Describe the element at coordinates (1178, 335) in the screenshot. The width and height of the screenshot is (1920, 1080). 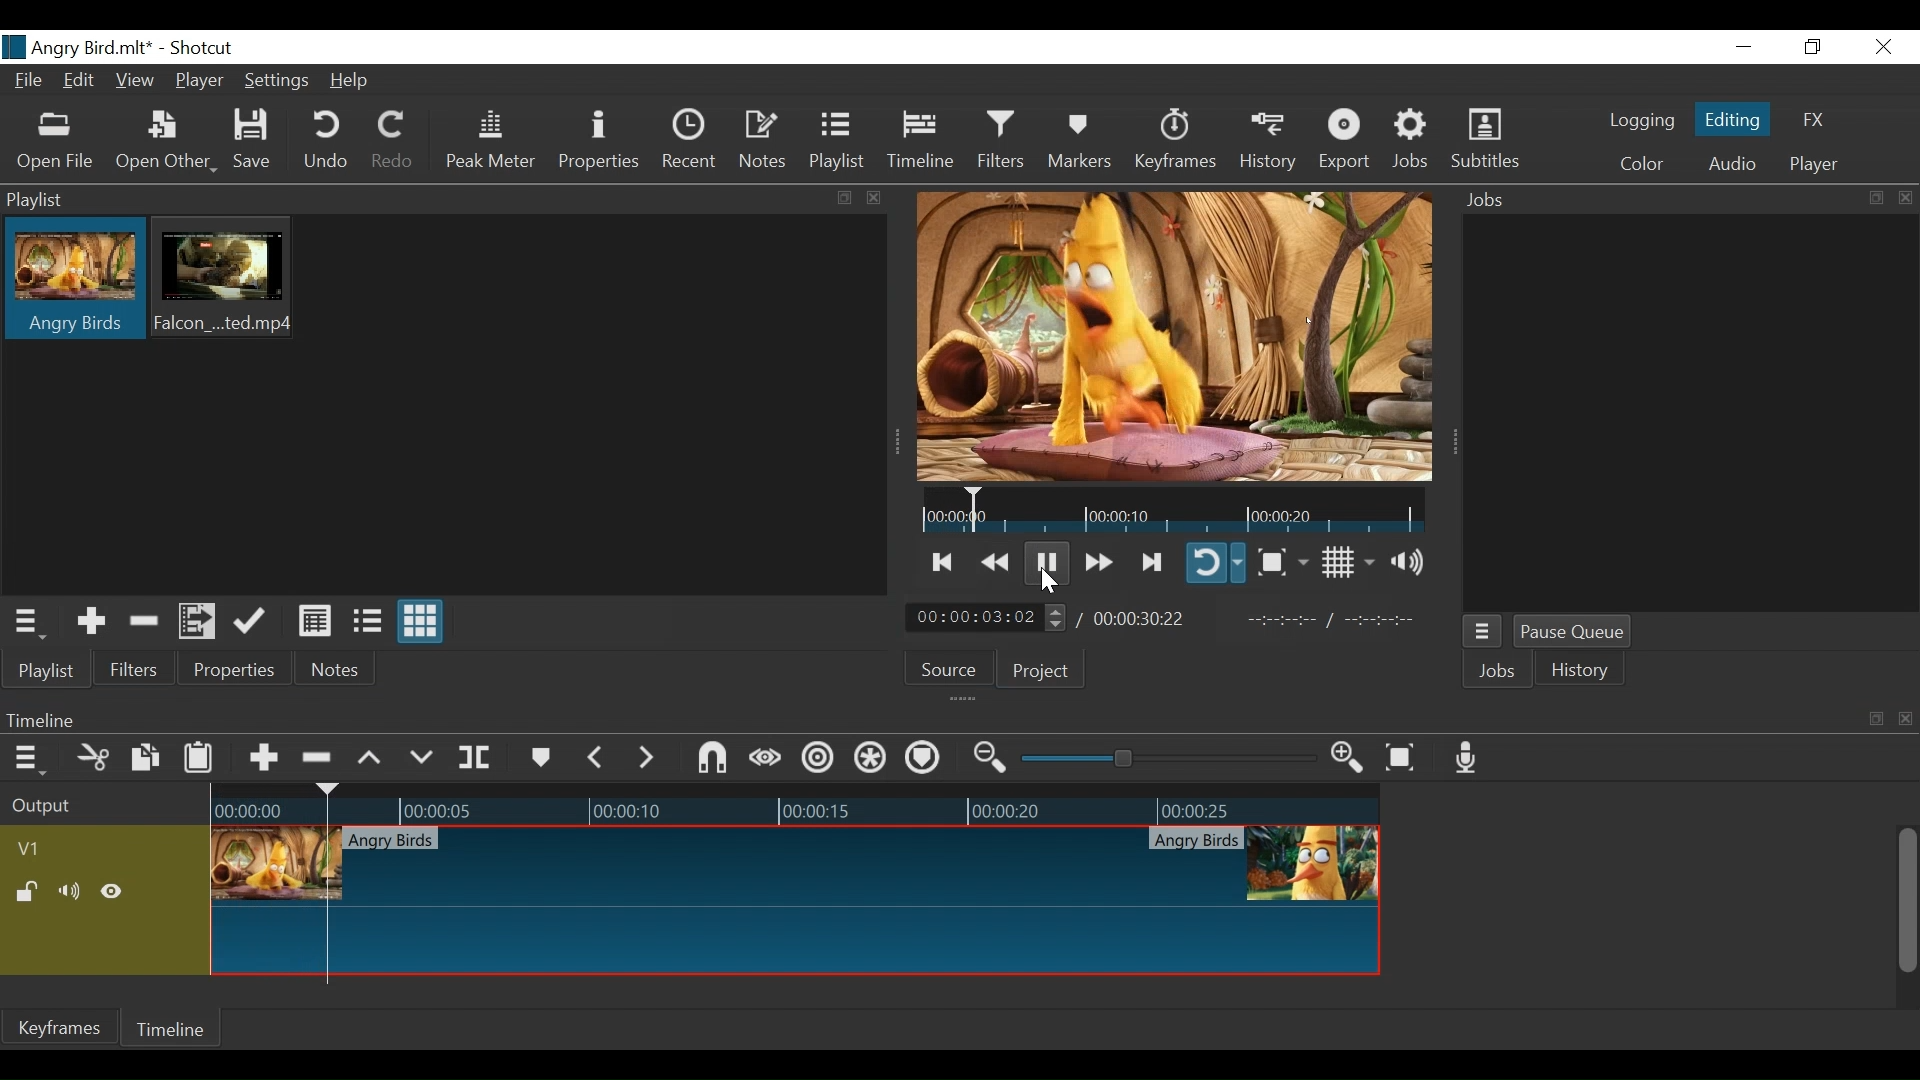
I see `Media Viewer` at that location.